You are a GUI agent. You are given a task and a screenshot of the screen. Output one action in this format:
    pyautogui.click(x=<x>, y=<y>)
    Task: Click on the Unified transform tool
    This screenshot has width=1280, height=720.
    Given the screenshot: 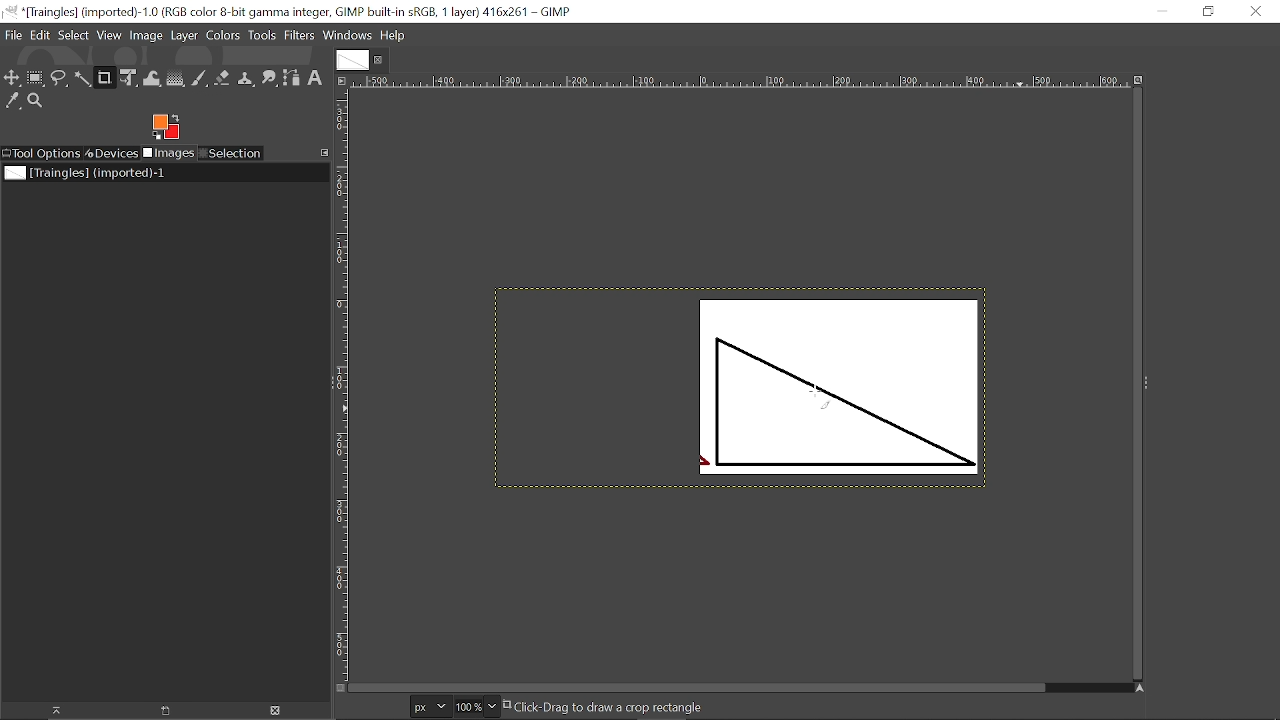 What is the action you would take?
    pyautogui.click(x=130, y=78)
    